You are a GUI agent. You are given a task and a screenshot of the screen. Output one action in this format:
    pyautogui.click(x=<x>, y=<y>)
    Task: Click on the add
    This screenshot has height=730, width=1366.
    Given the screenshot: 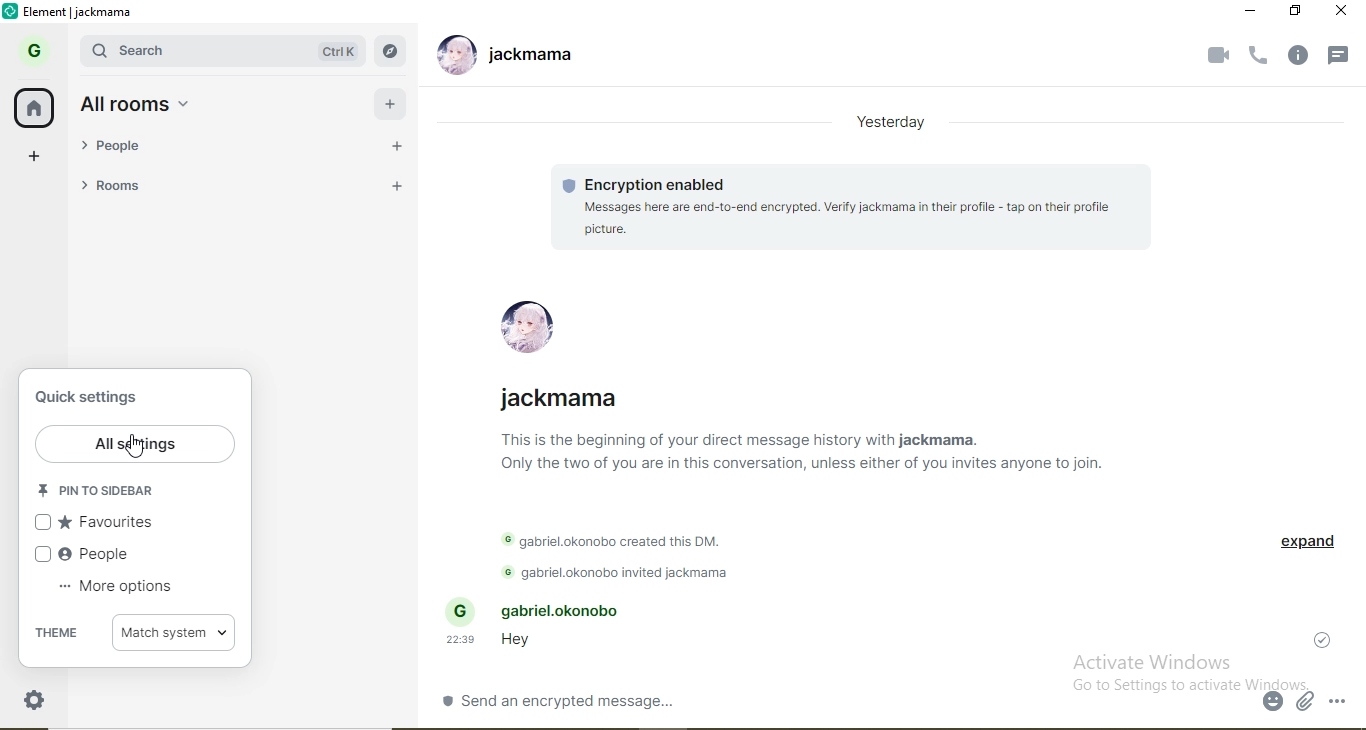 What is the action you would take?
    pyautogui.click(x=36, y=157)
    